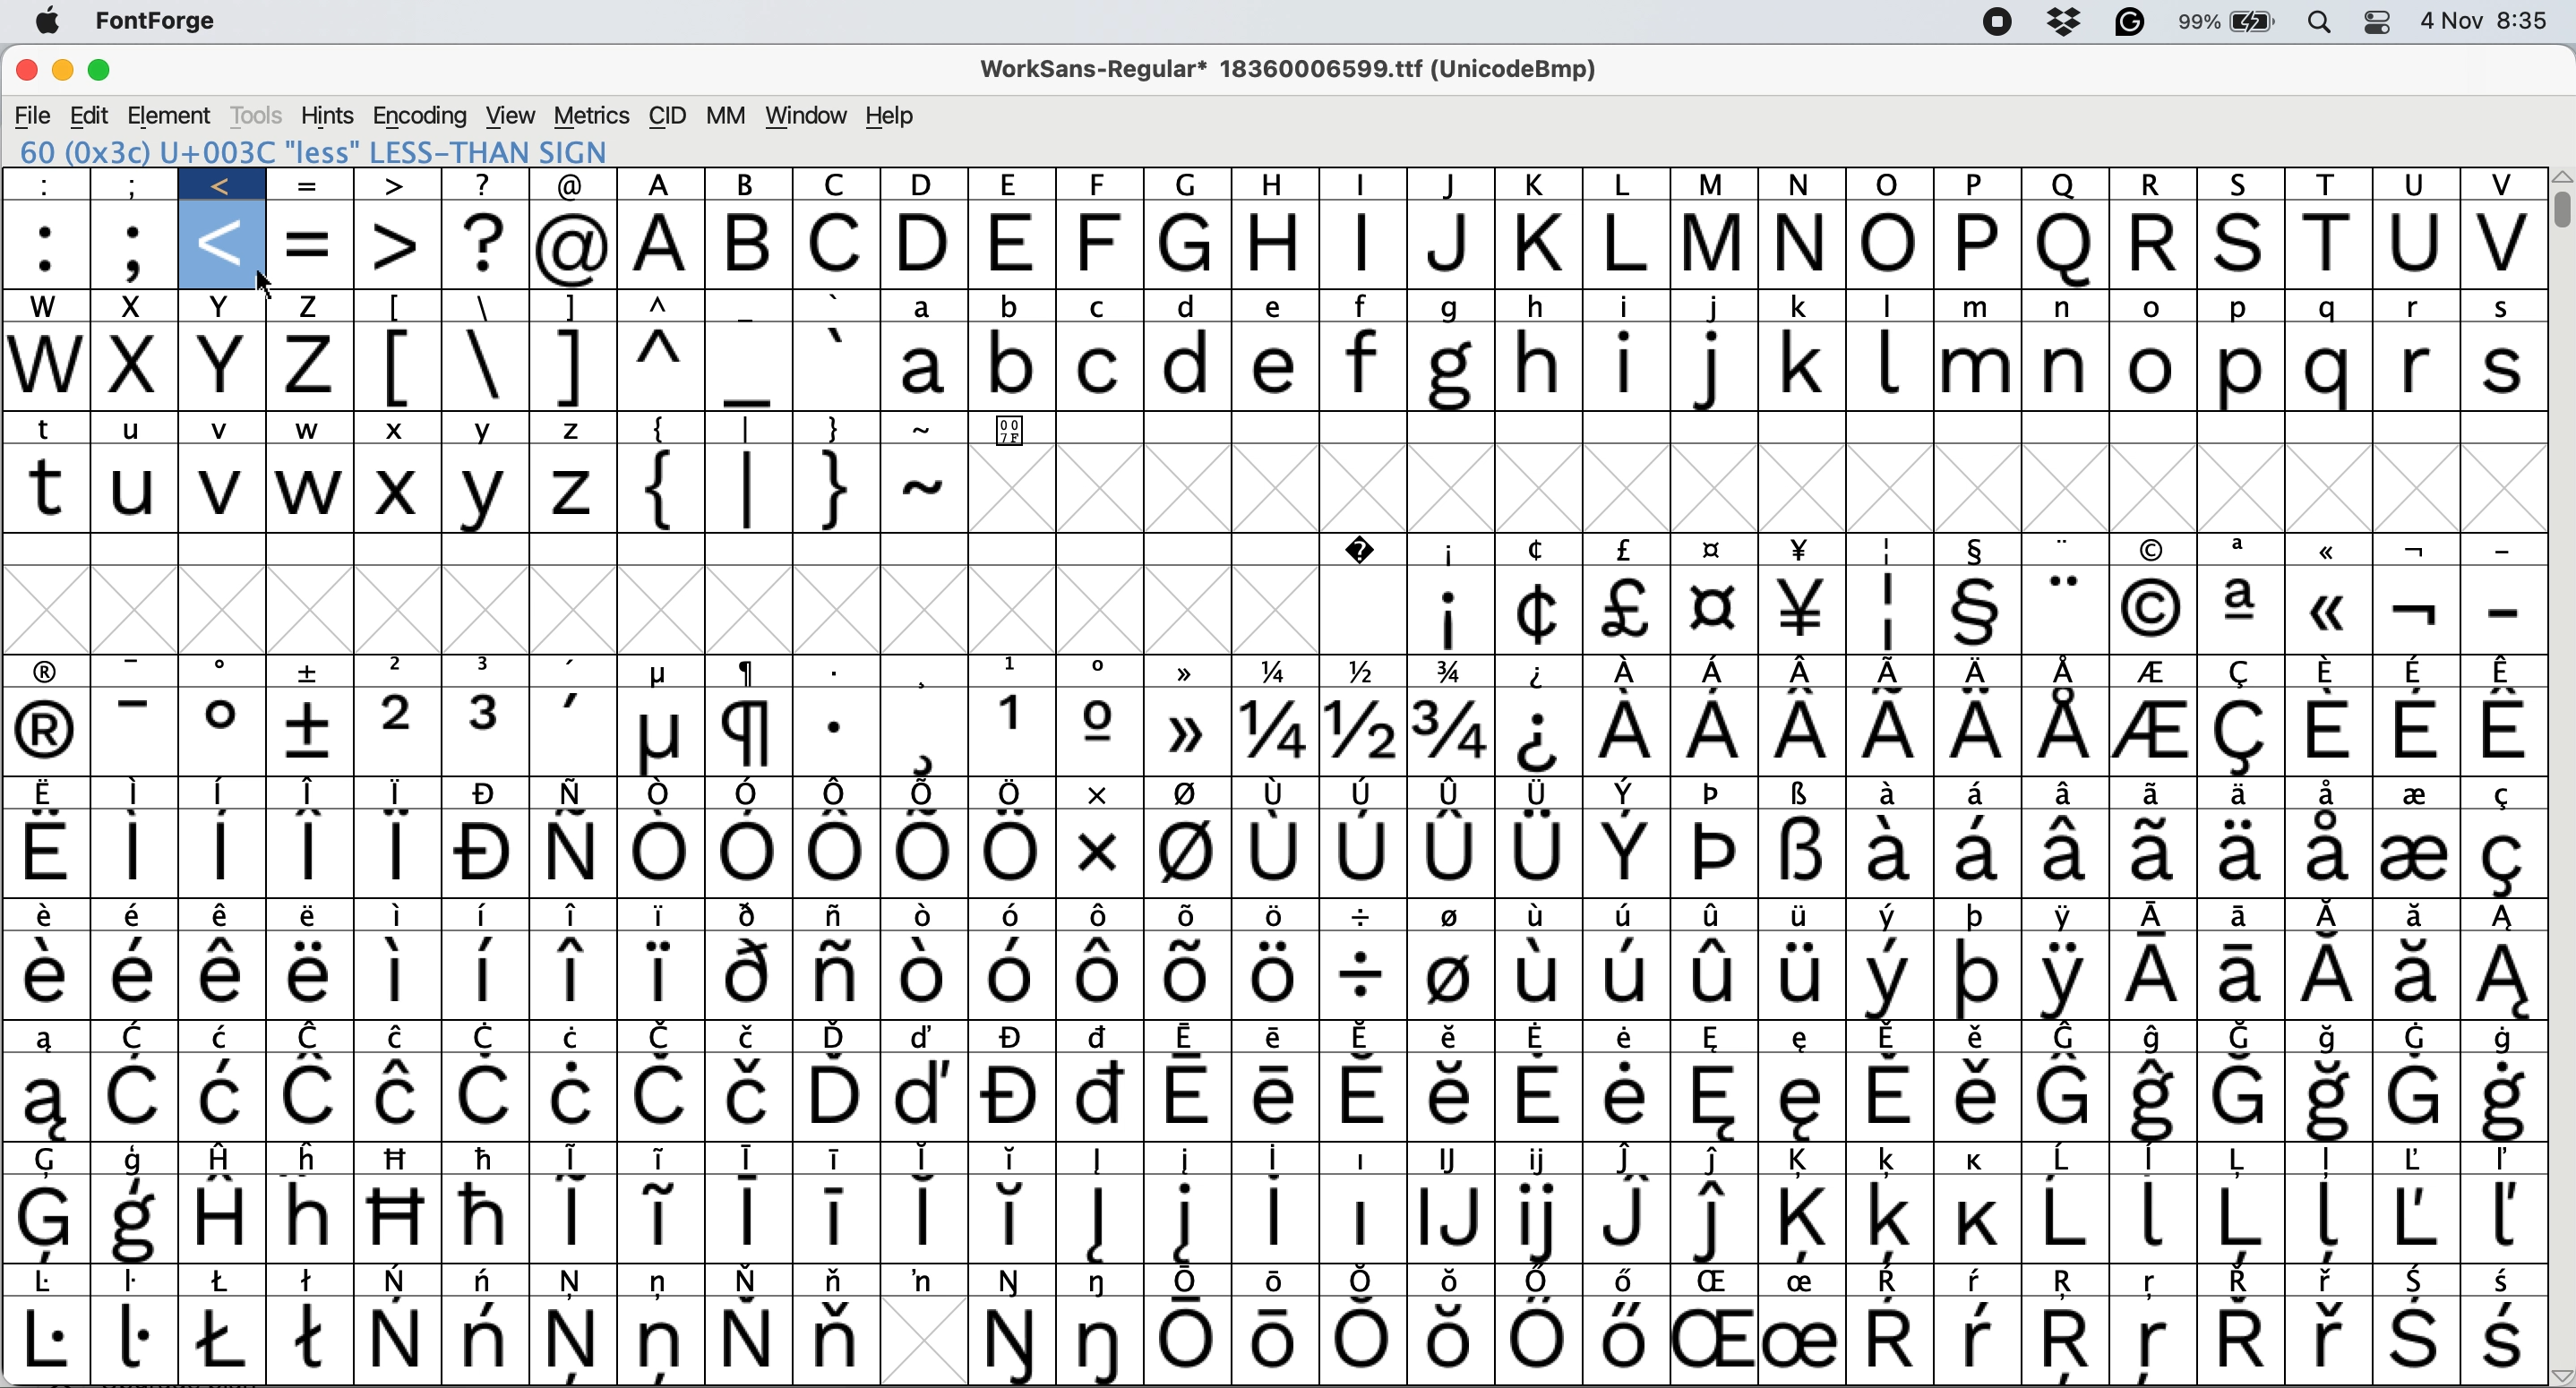 Image resolution: width=2576 pixels, height=1388 pixels. What do you see at coordinates (2504, 670) in the screenshot?
I see `Symbol` at bounding box center [2504, 670].